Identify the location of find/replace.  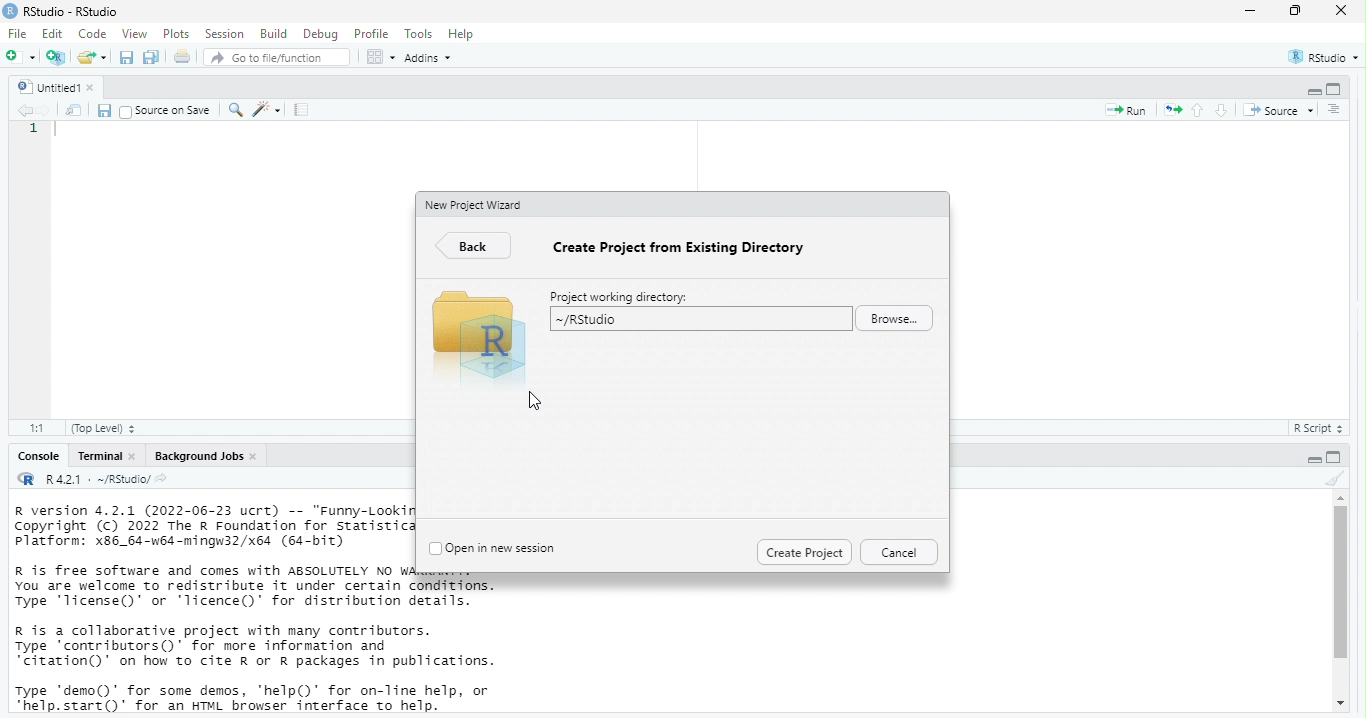
(233, 109).